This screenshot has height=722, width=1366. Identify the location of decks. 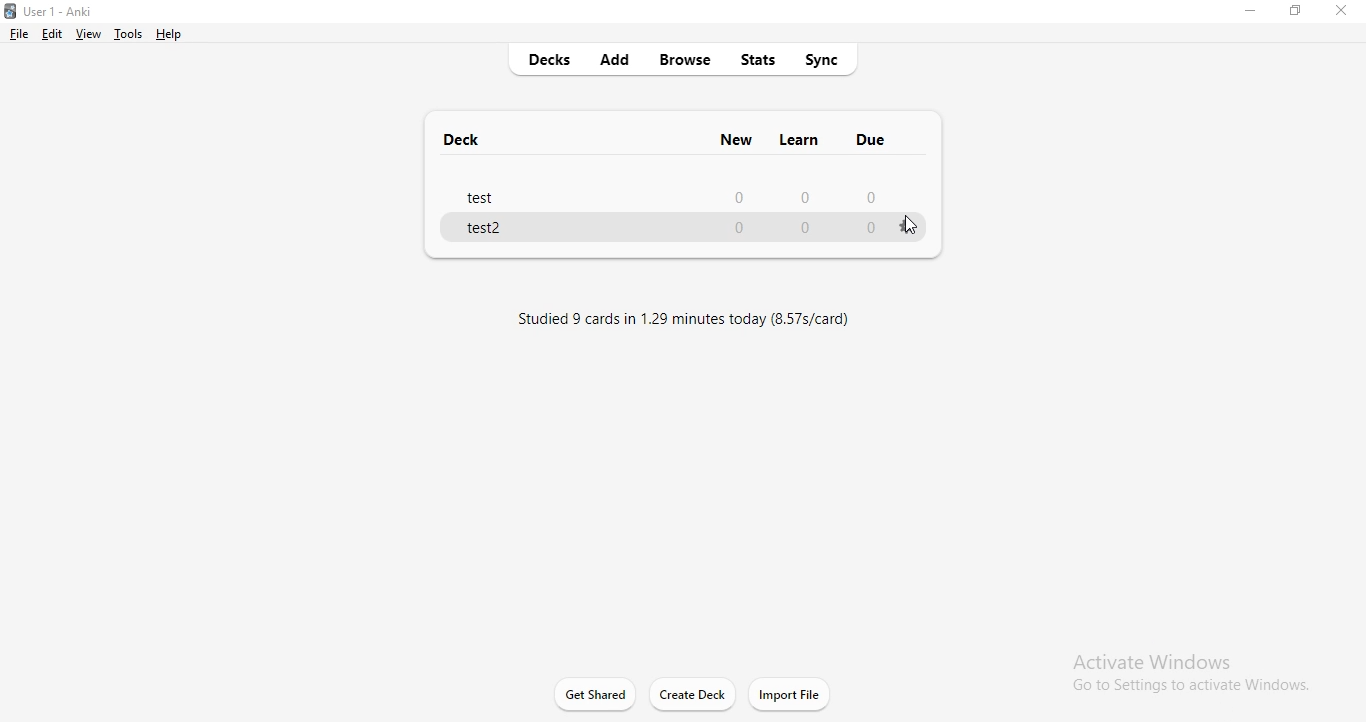
(547, 61).